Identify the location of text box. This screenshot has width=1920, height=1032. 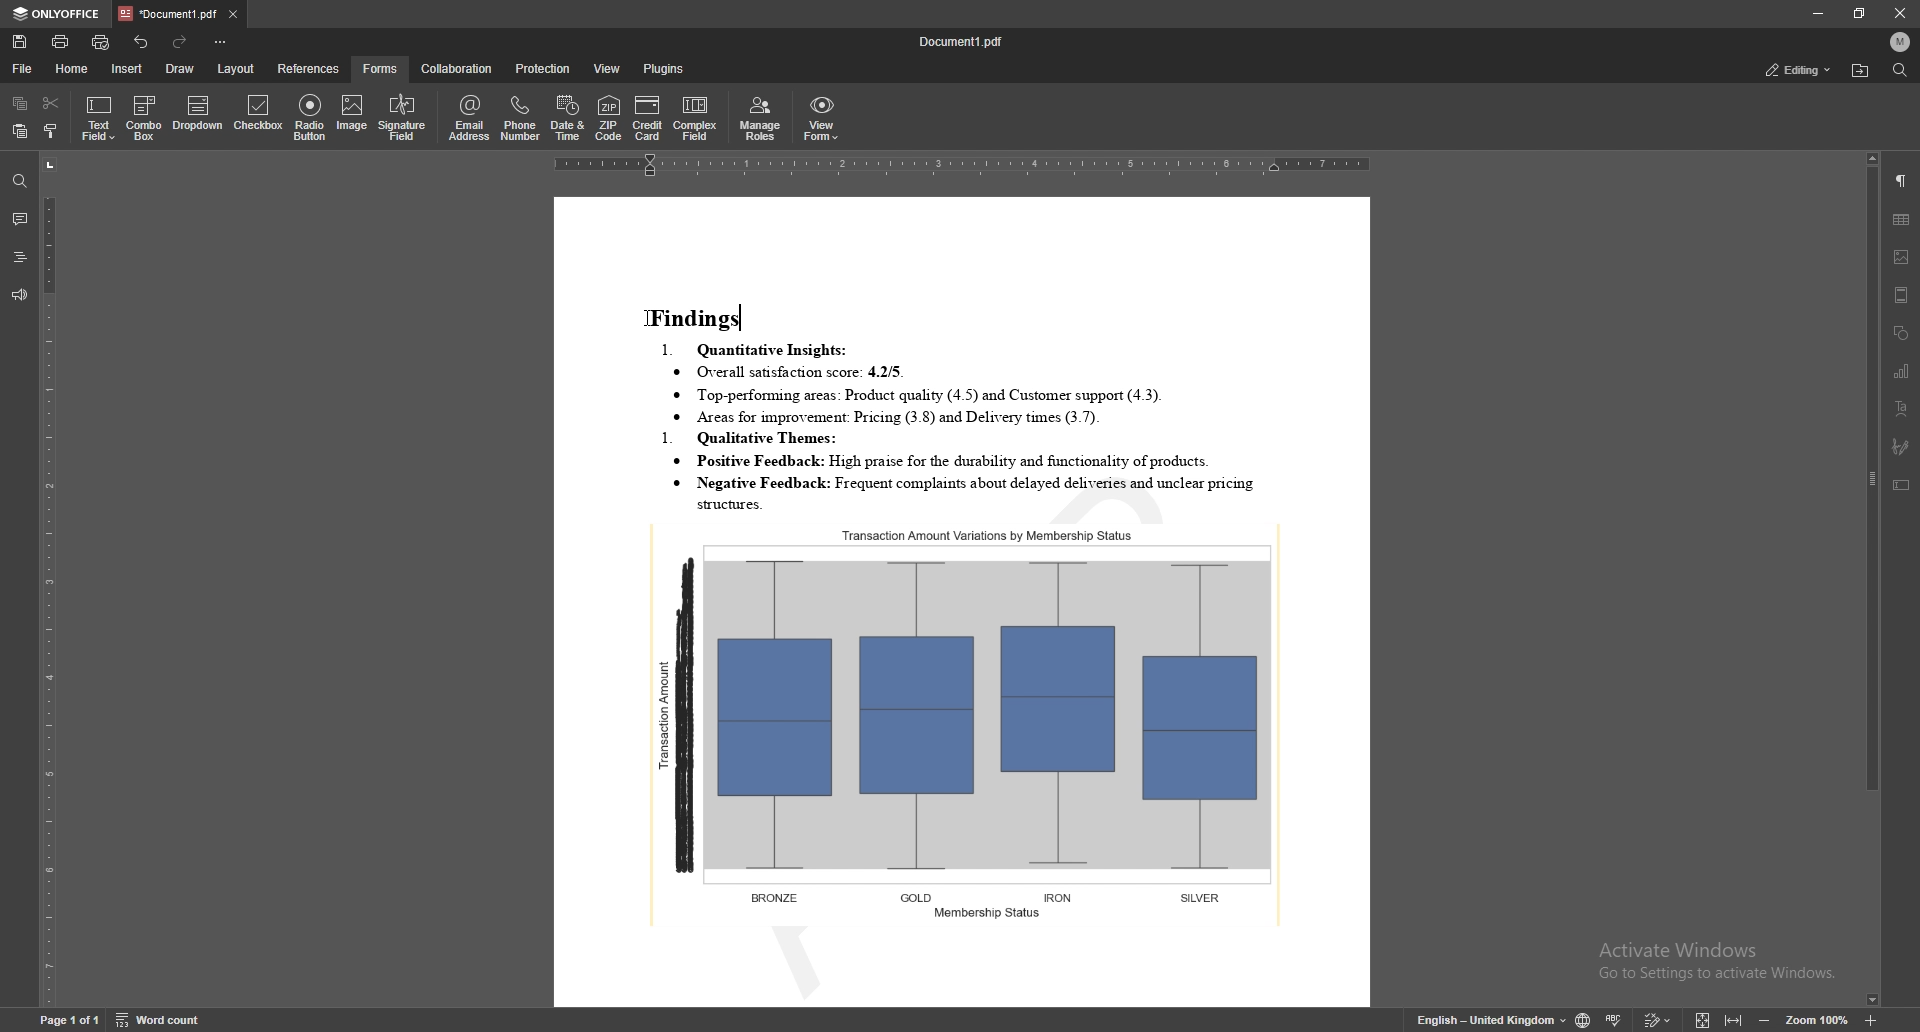
(1901, 486).